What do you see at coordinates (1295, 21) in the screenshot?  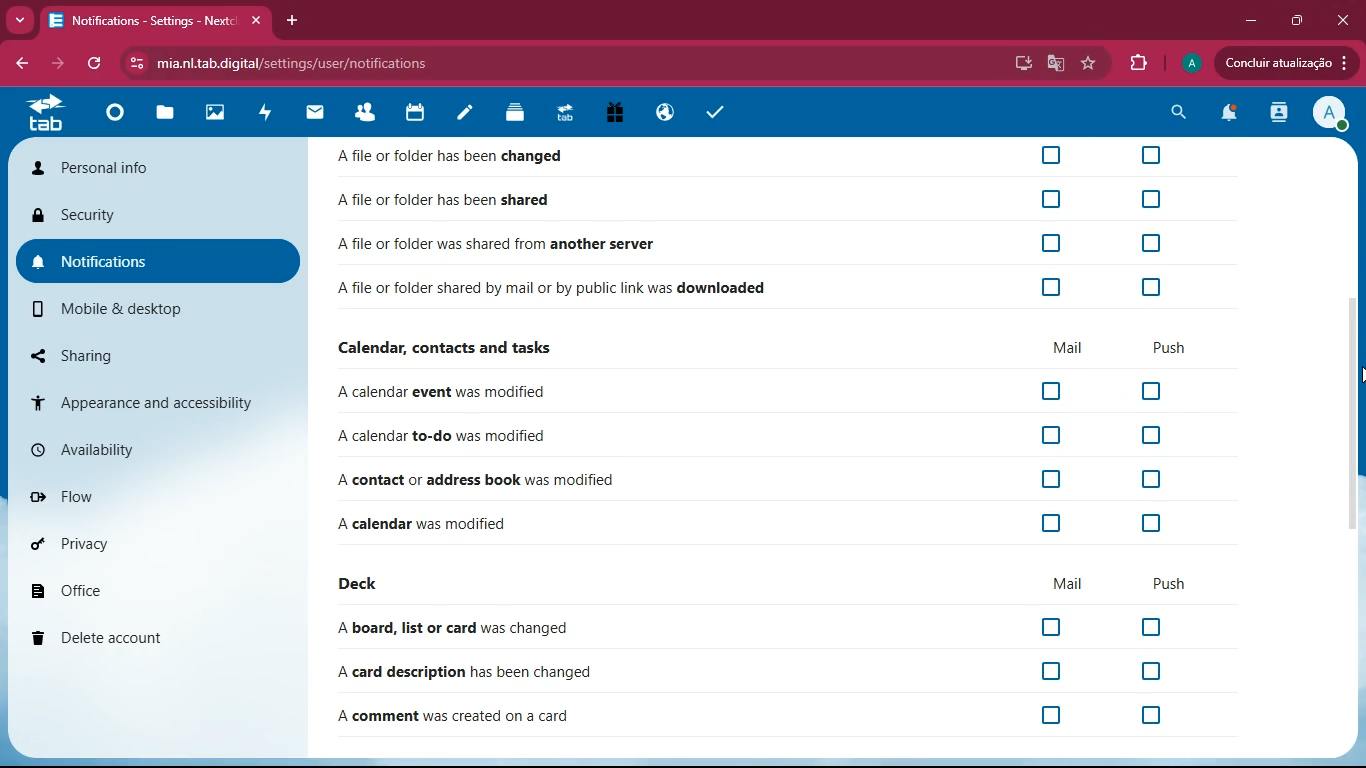 I see `maximize` at bounding box center [1295, 21].